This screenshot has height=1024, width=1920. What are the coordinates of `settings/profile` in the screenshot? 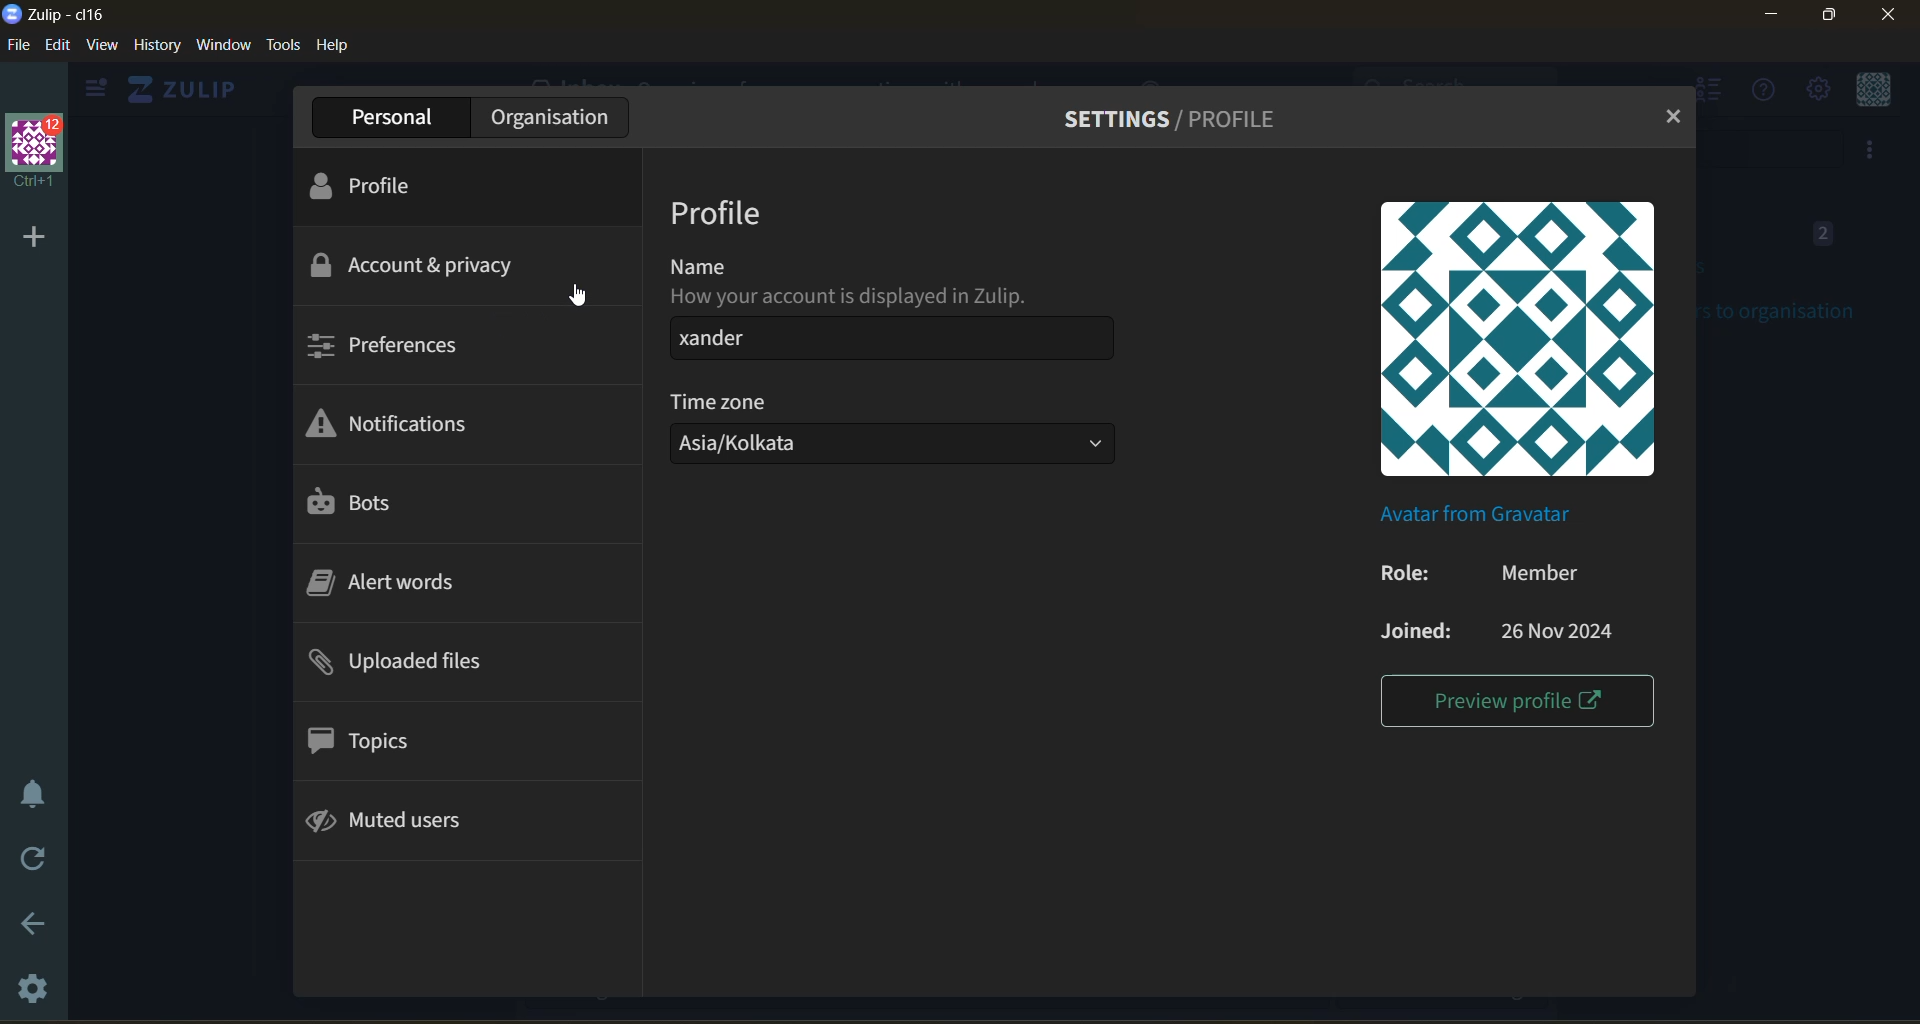 It's located at (1171, 118).